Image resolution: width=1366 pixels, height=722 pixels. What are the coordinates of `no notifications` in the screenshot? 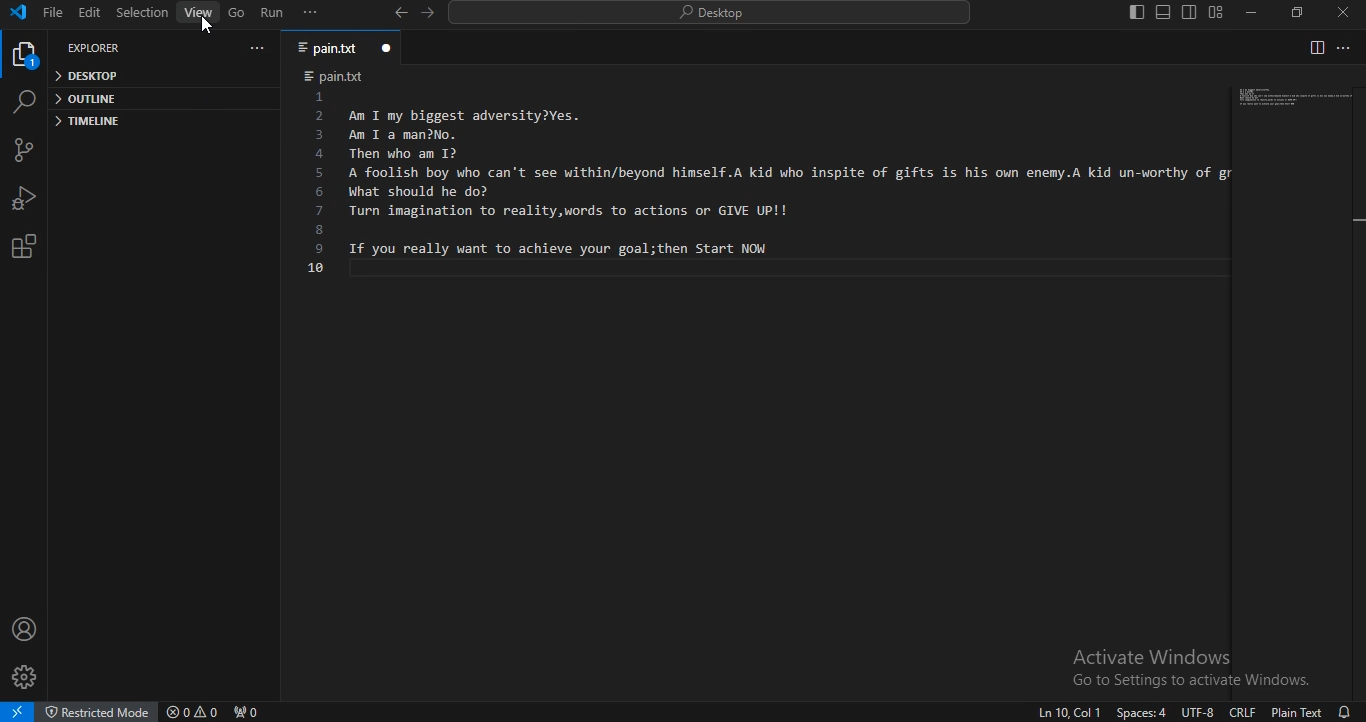 It's located at (1346, 712).